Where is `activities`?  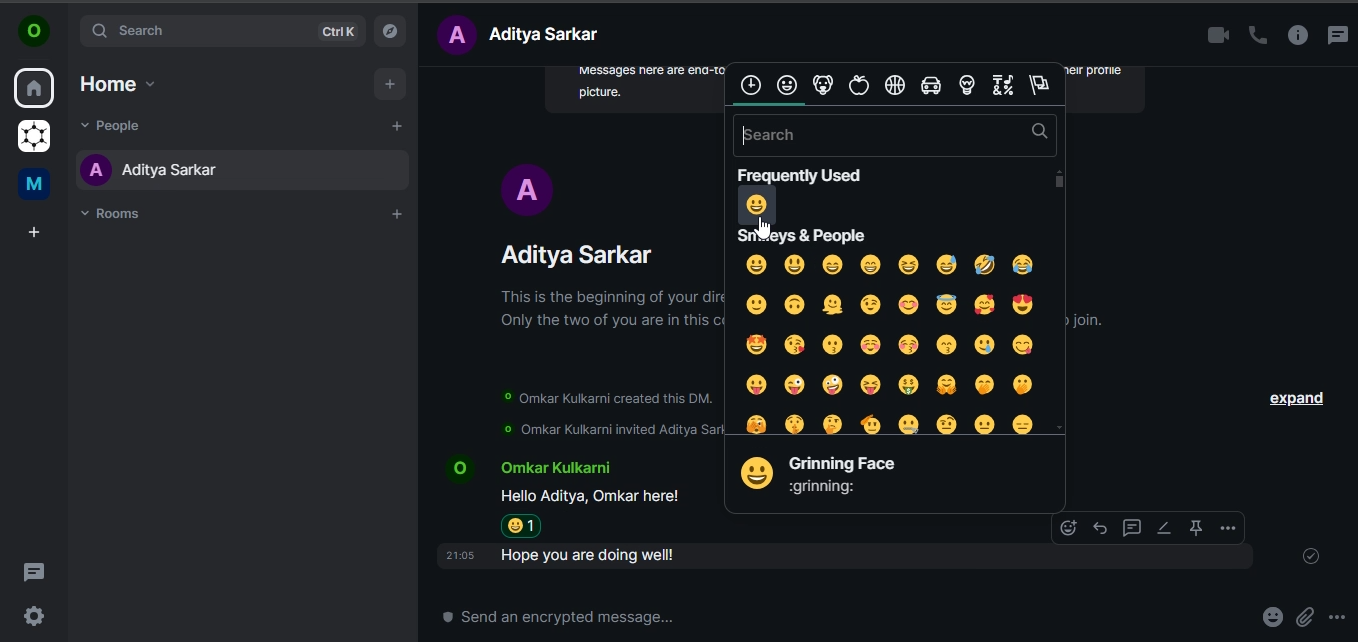
activities is located at coordinates (895, 86).